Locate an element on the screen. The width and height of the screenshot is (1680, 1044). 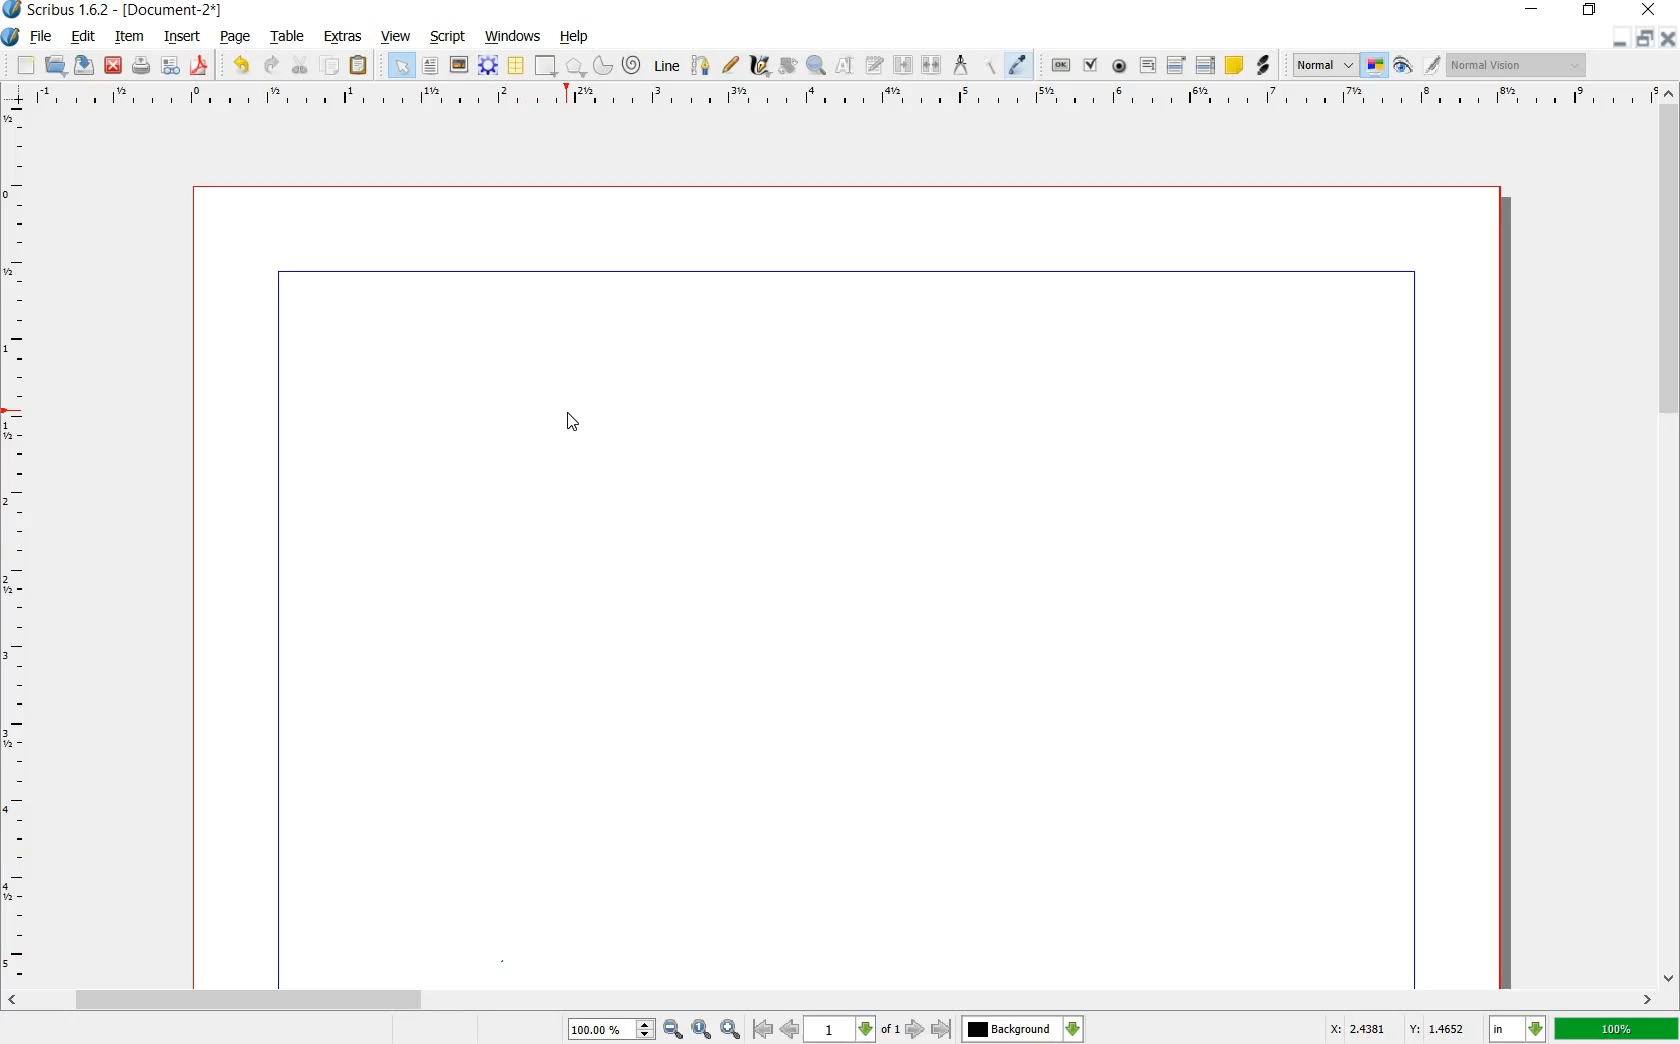
MEASUREMENTS is located at coordinates (960, 65).